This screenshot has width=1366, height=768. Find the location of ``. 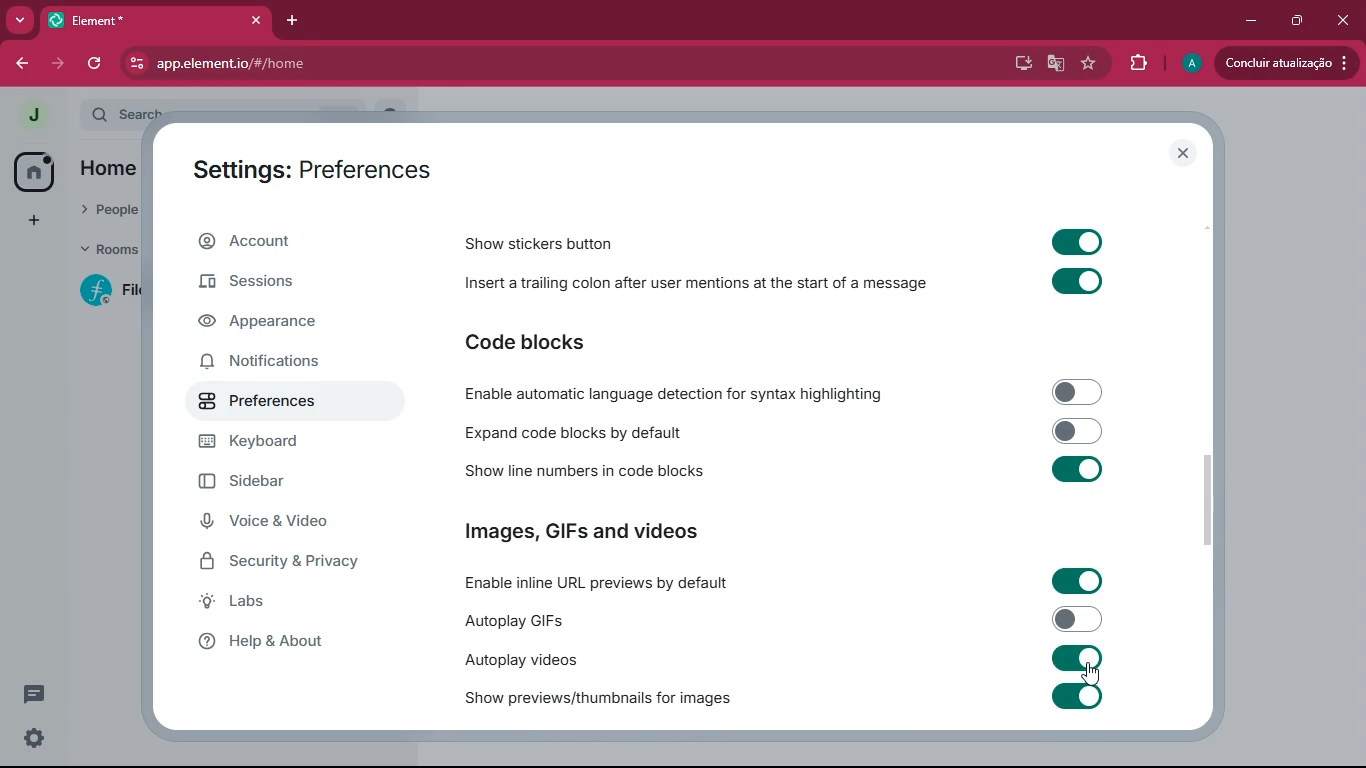

 is located at coordinates (1079, 470).